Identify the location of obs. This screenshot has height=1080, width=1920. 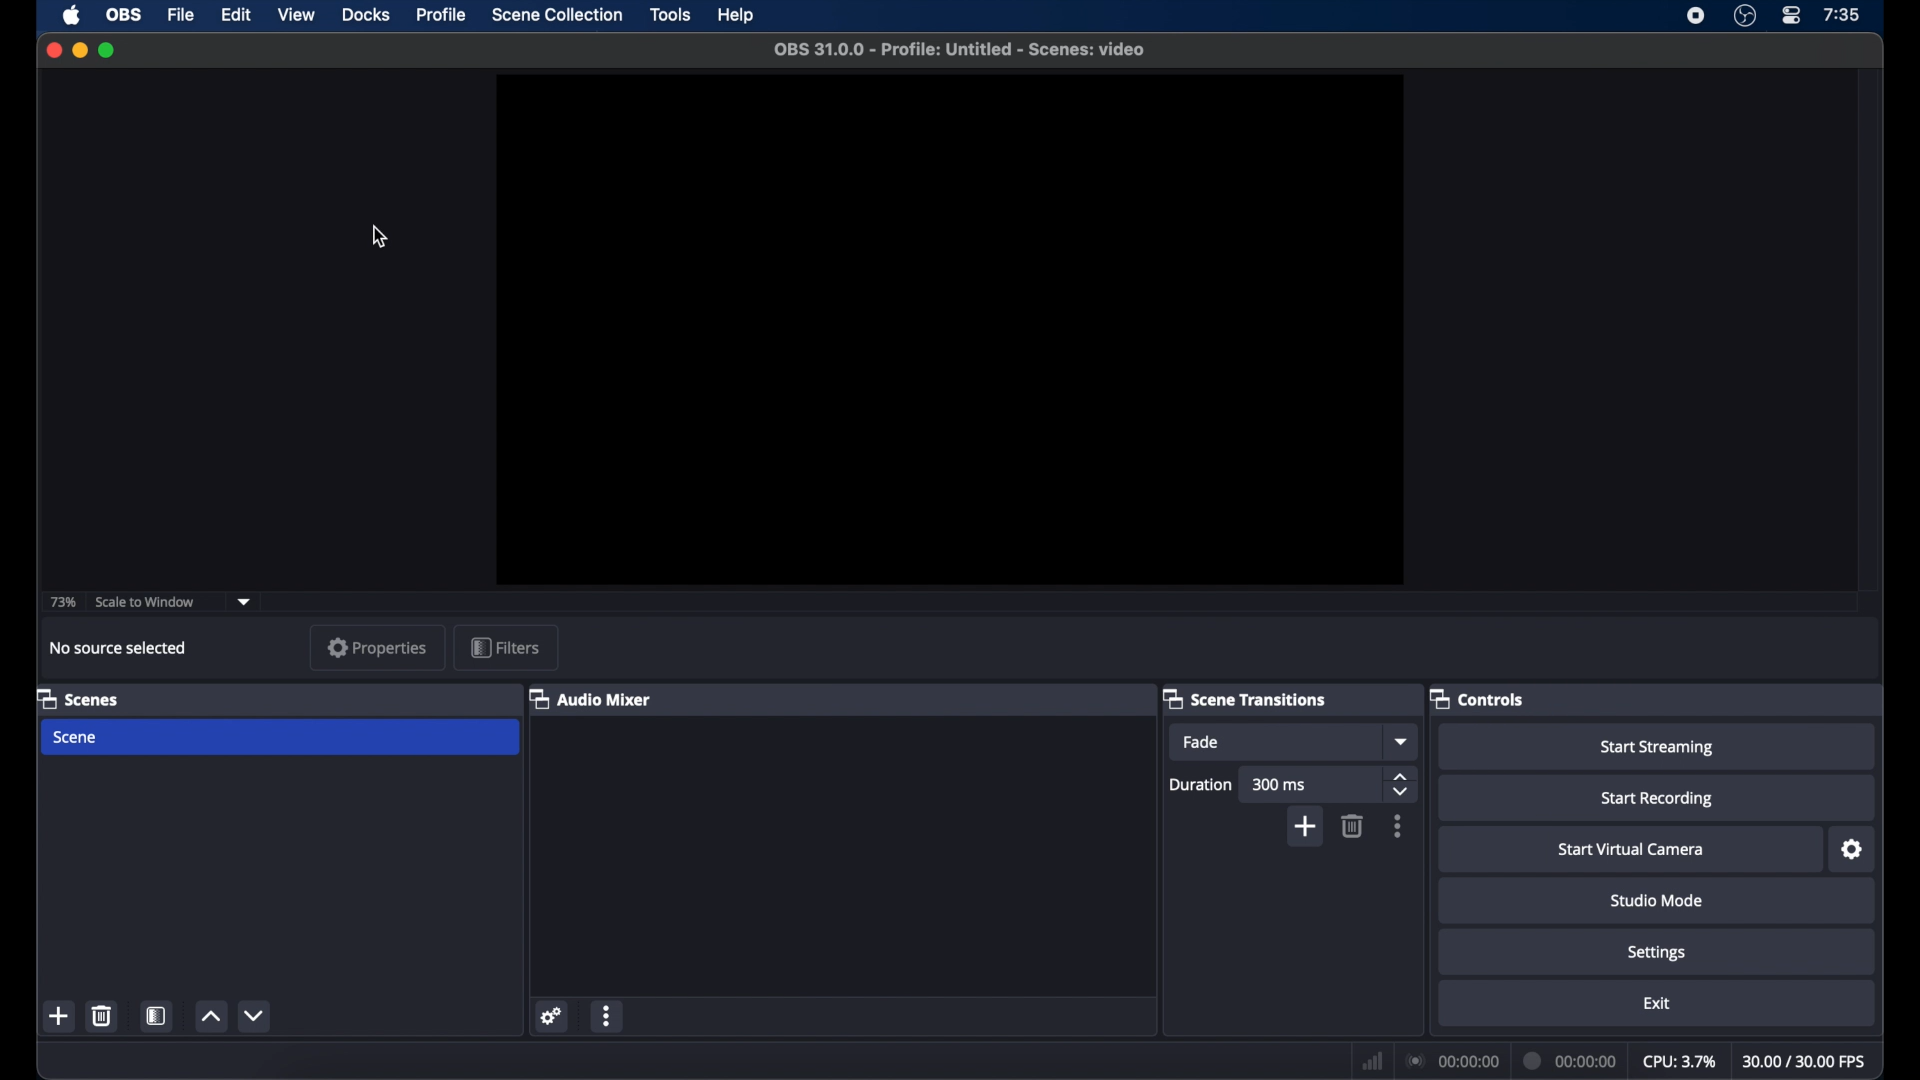
(124, 16).